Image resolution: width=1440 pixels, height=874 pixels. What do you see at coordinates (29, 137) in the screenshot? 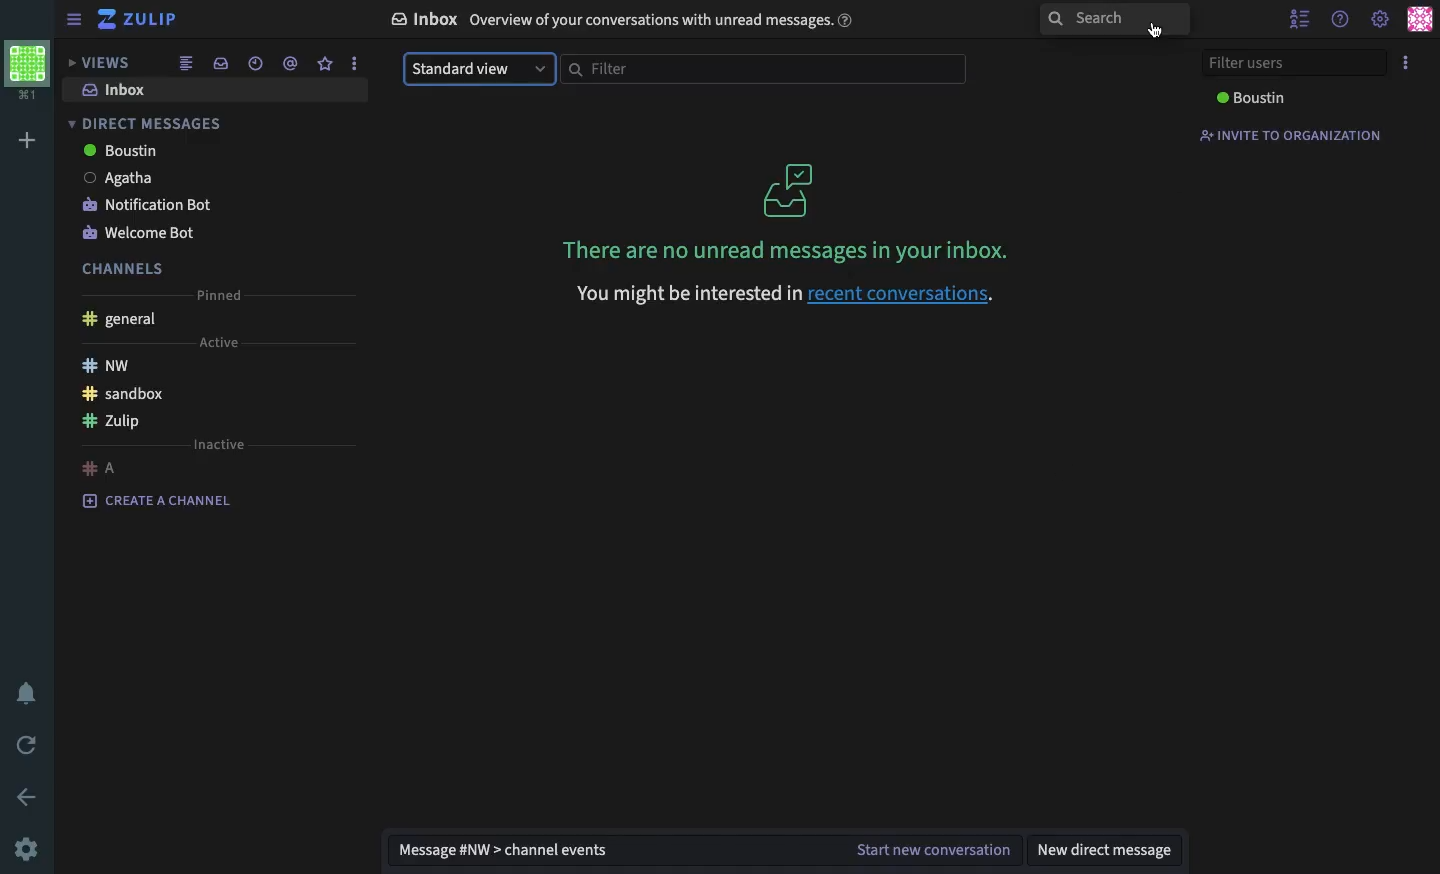
I see `add workspace` at bounding box center [29, 137].